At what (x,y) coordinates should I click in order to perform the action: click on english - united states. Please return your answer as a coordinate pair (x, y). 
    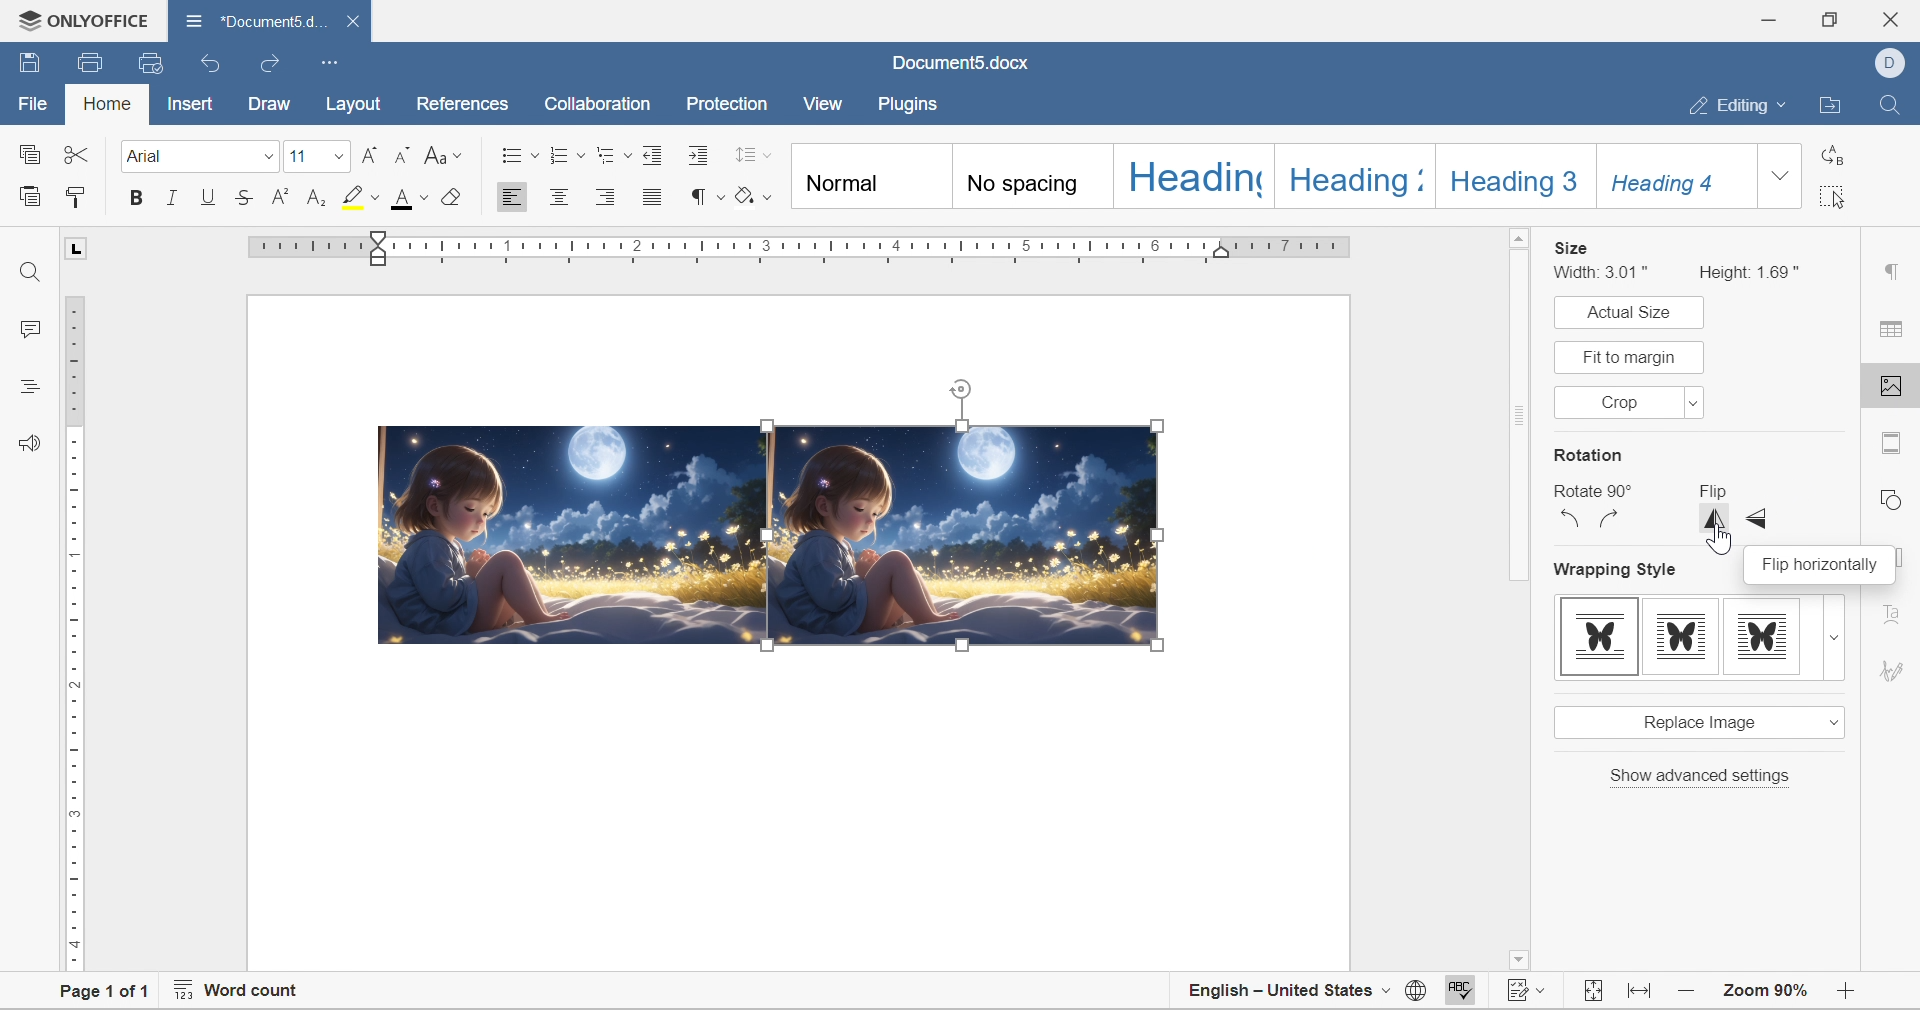
    Looking at the image, I should click on (1288, 990).